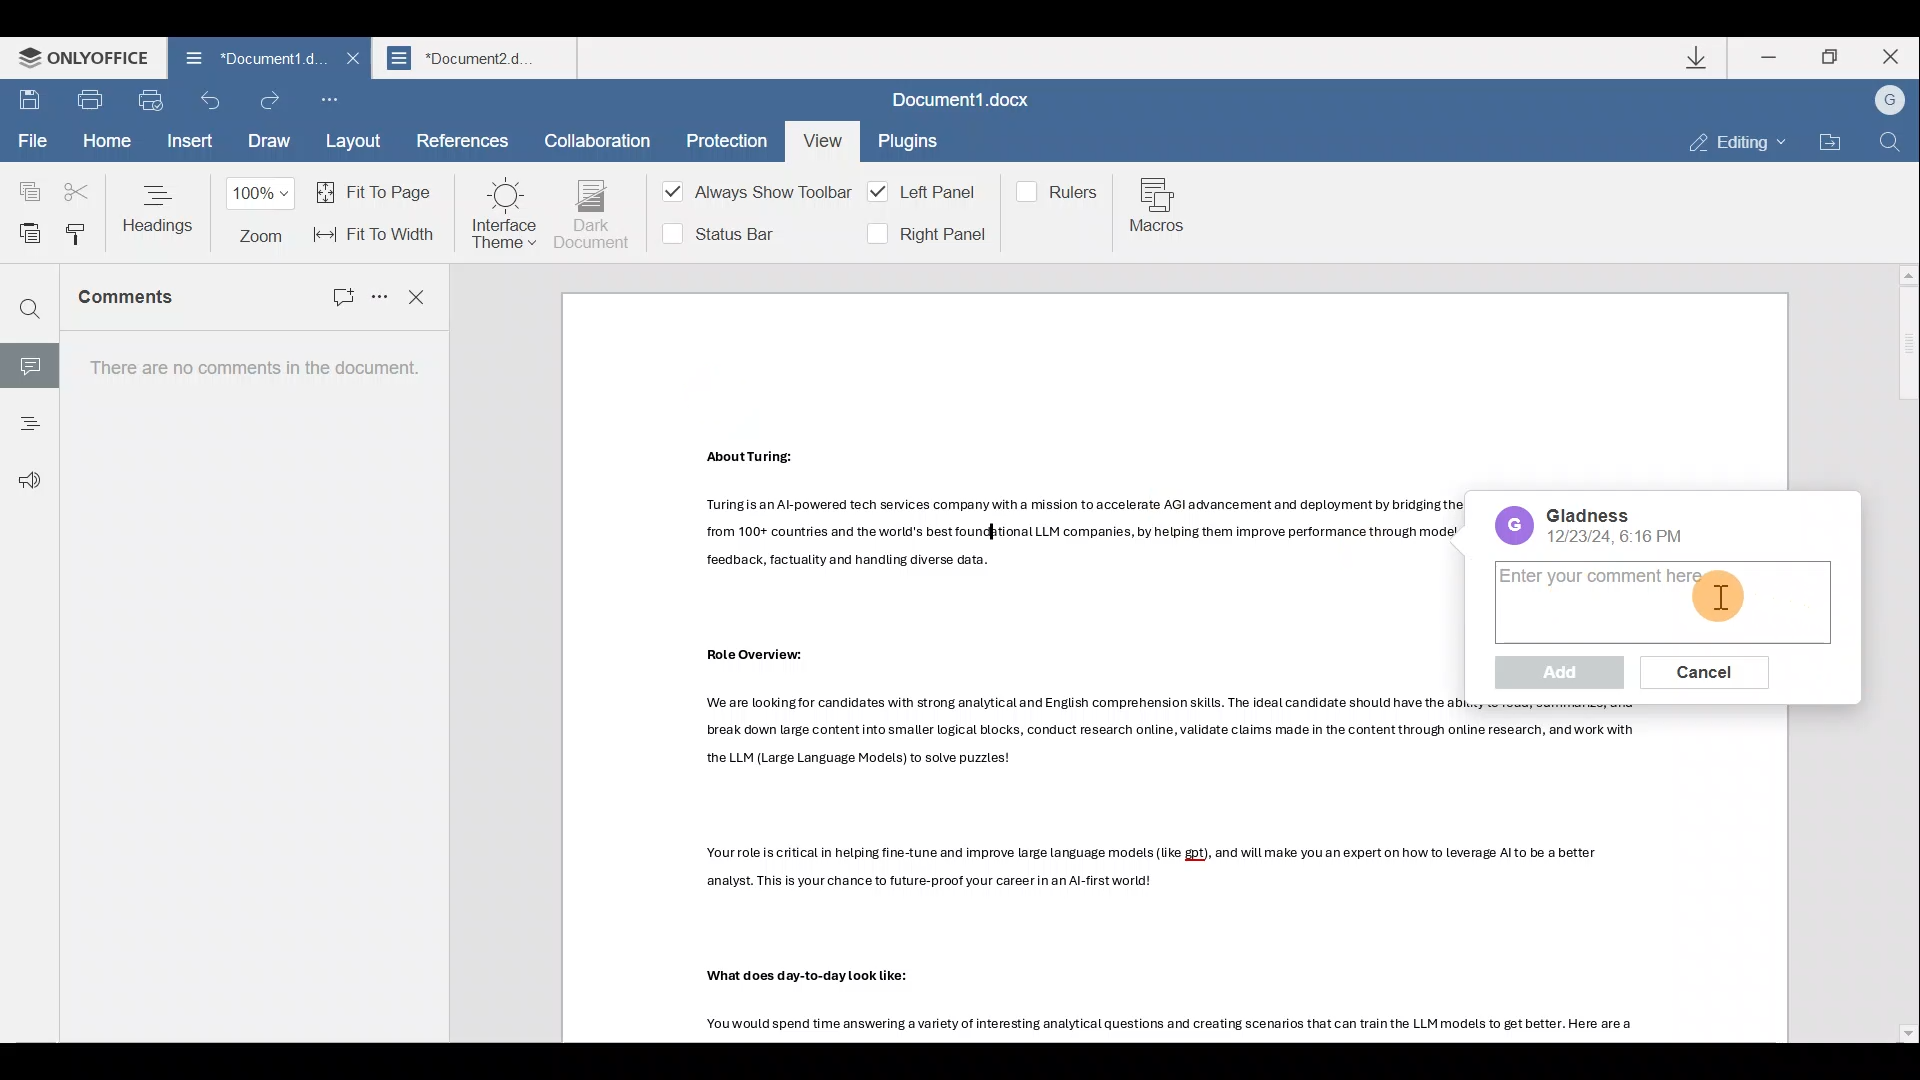 This screenshot has width=1920, height=1080. What do you see at coordinates (820, 137) in the screenshot?
I see `View` at bounding box center [820, 137].